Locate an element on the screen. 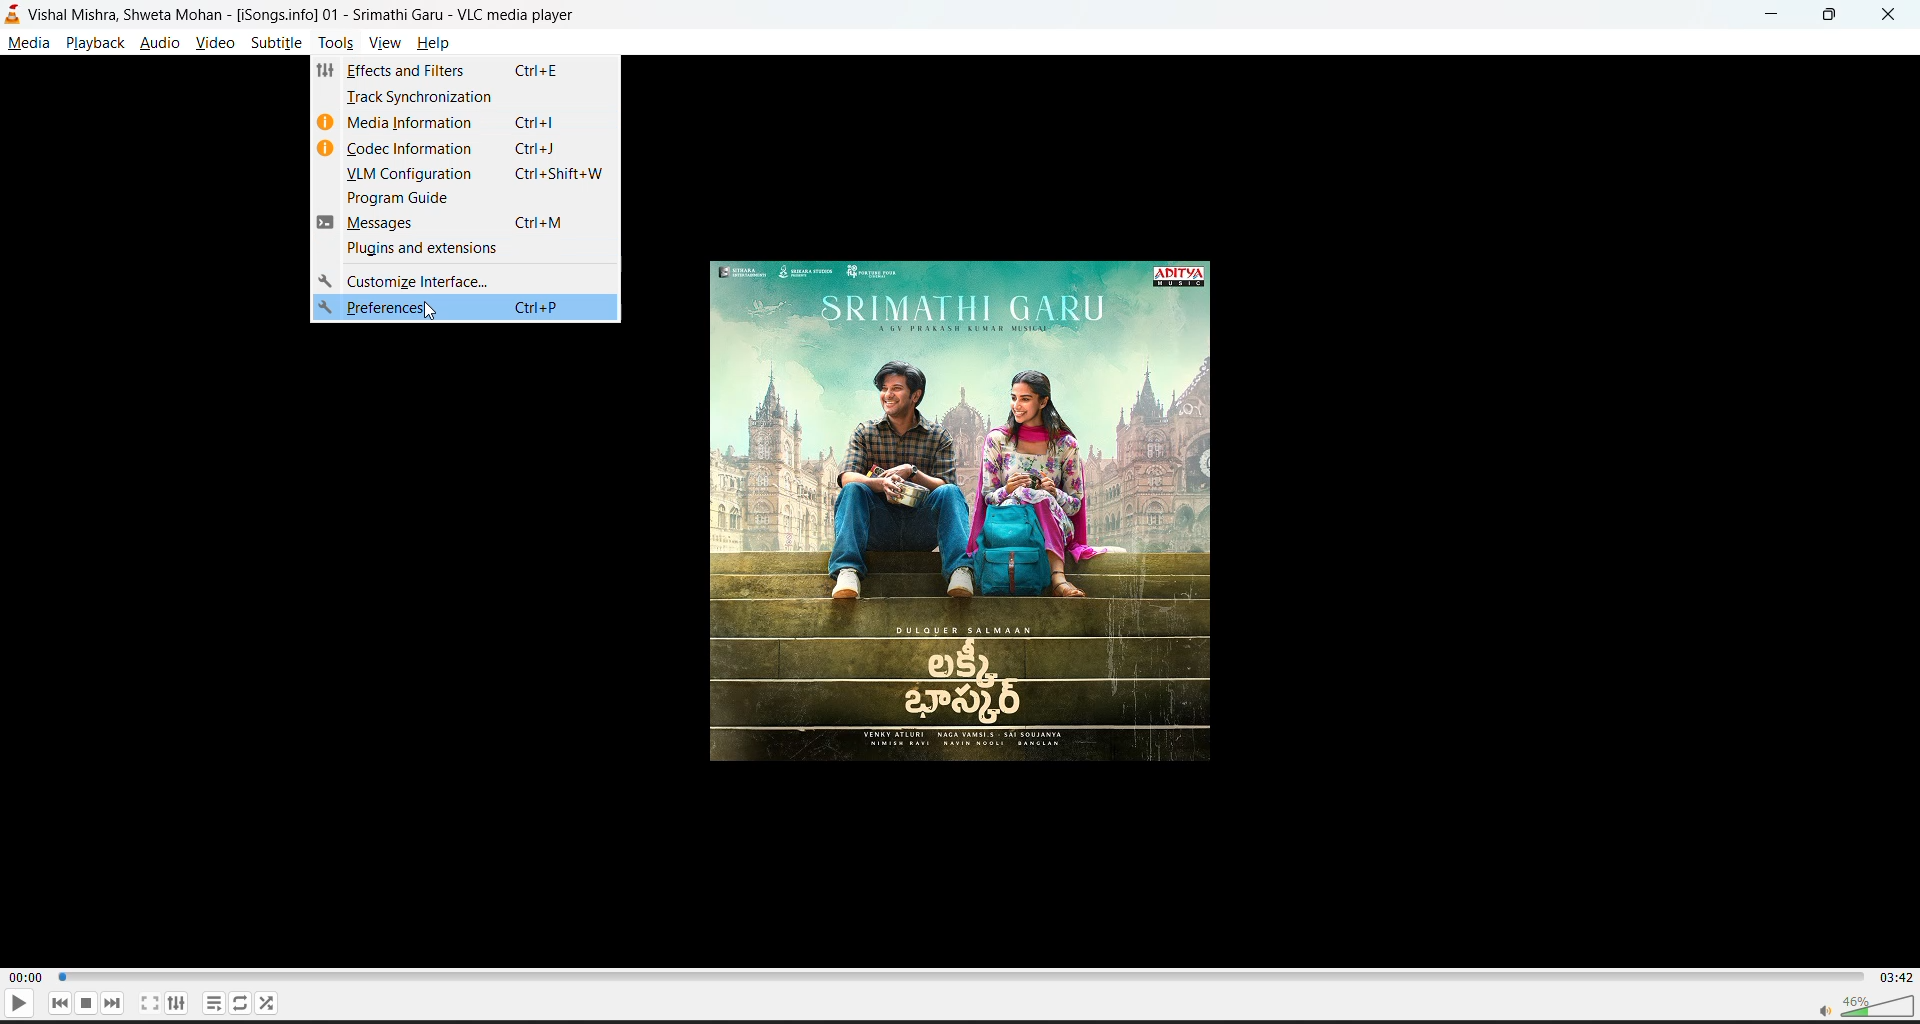  video is located at coordinates (209, 44).